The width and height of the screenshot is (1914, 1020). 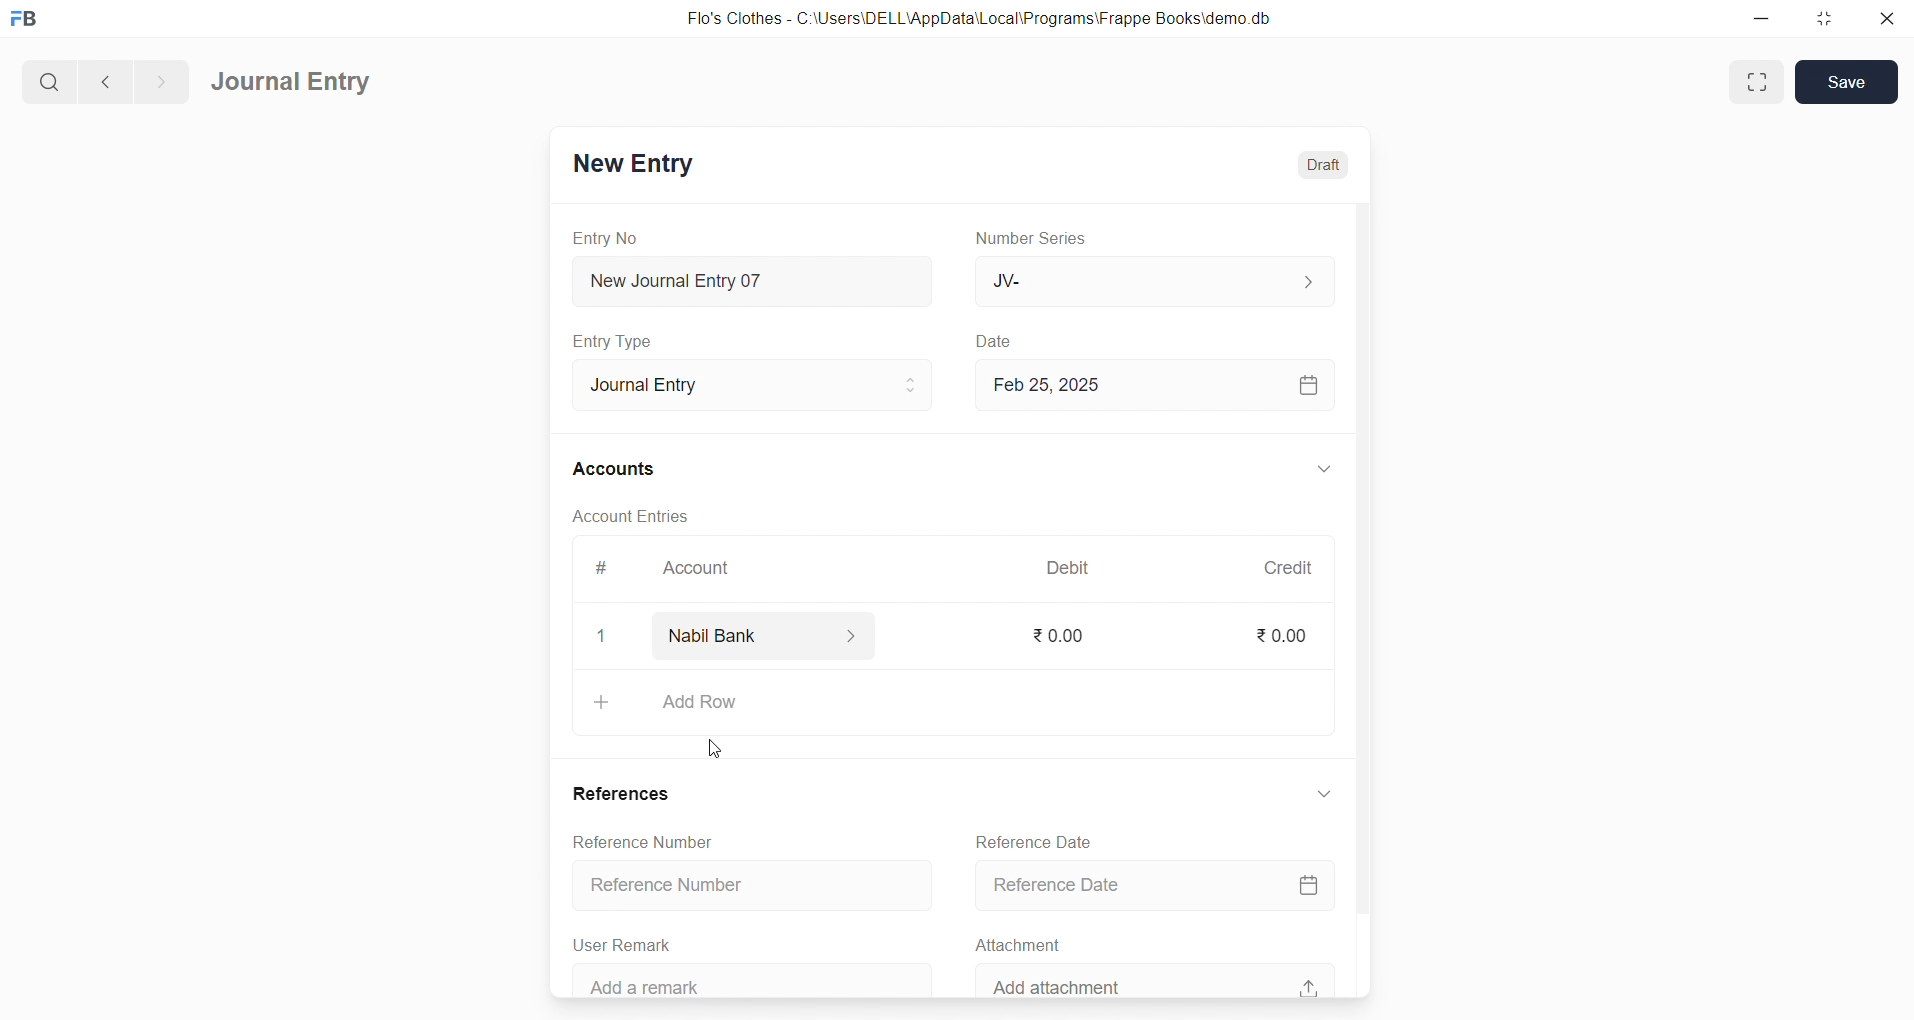 What do you see at coordinates (1760, 82) in the screenshot?
I see `maximize window` at bounding box center [1760, 82].